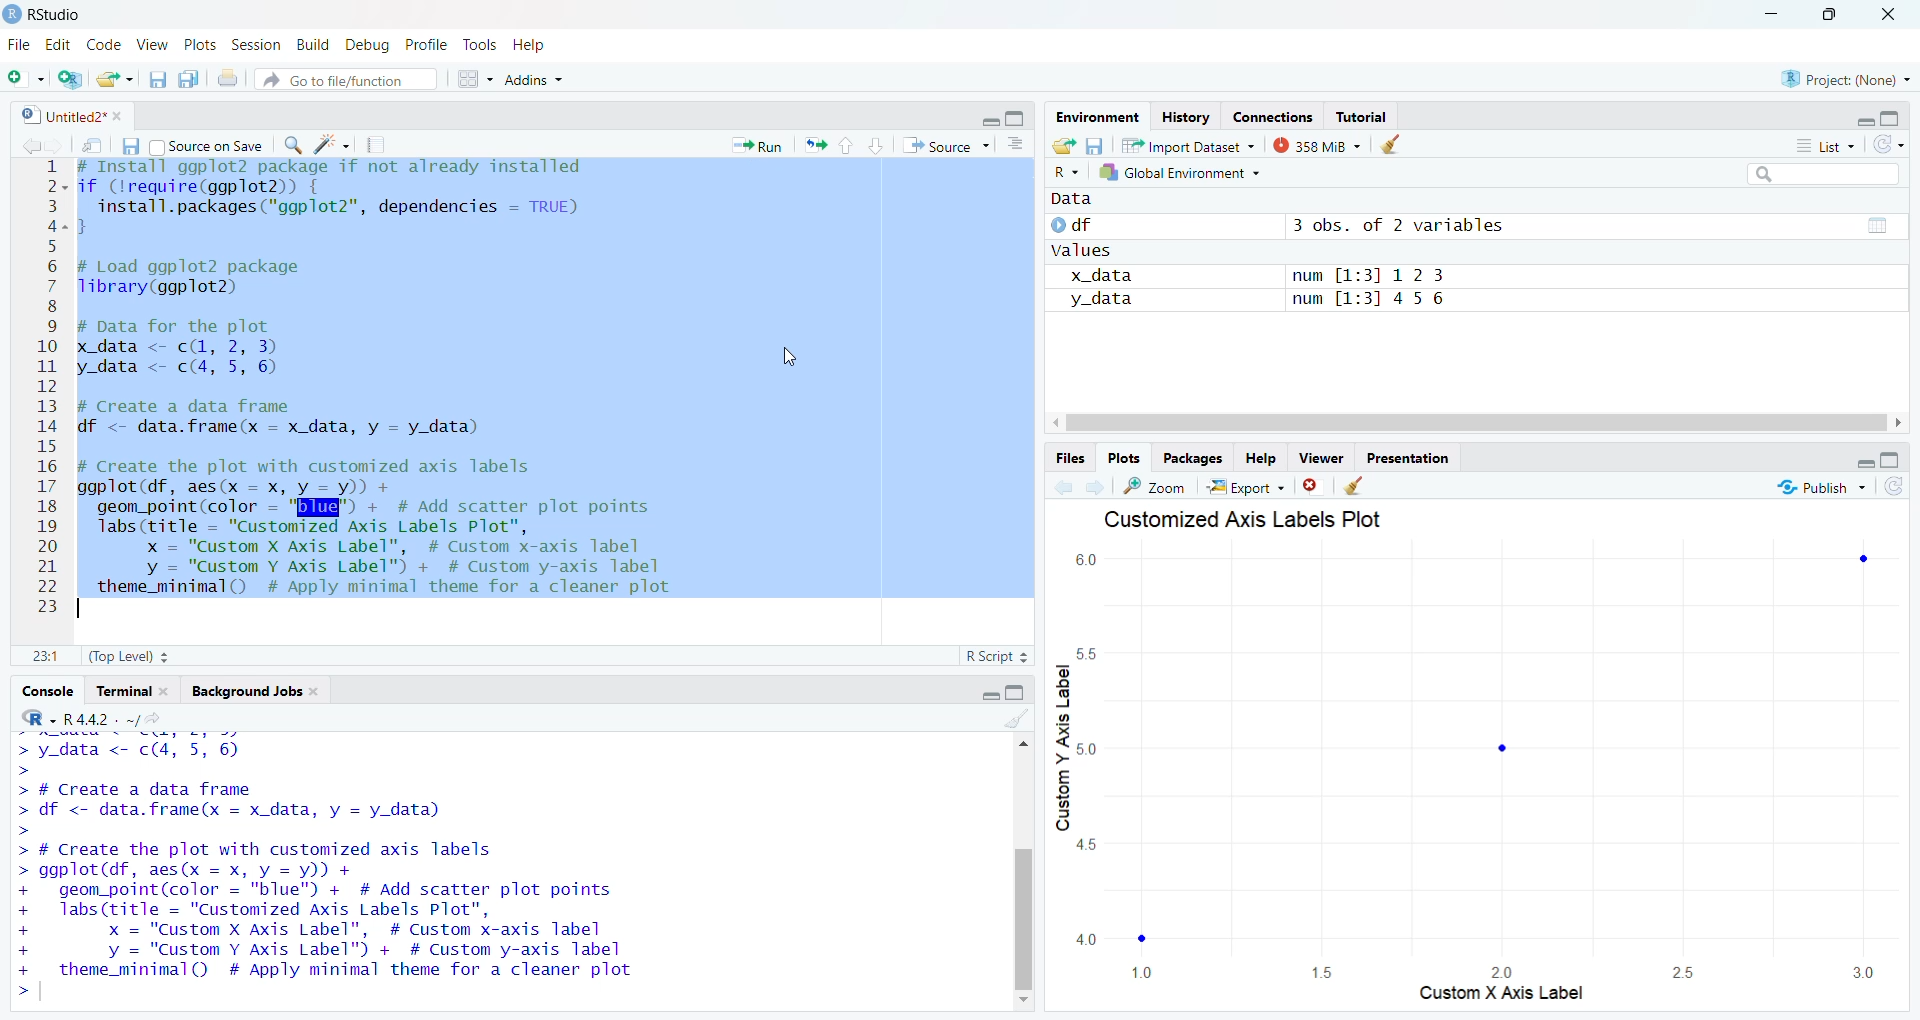  I want to click on minimise, so click(987, 119).